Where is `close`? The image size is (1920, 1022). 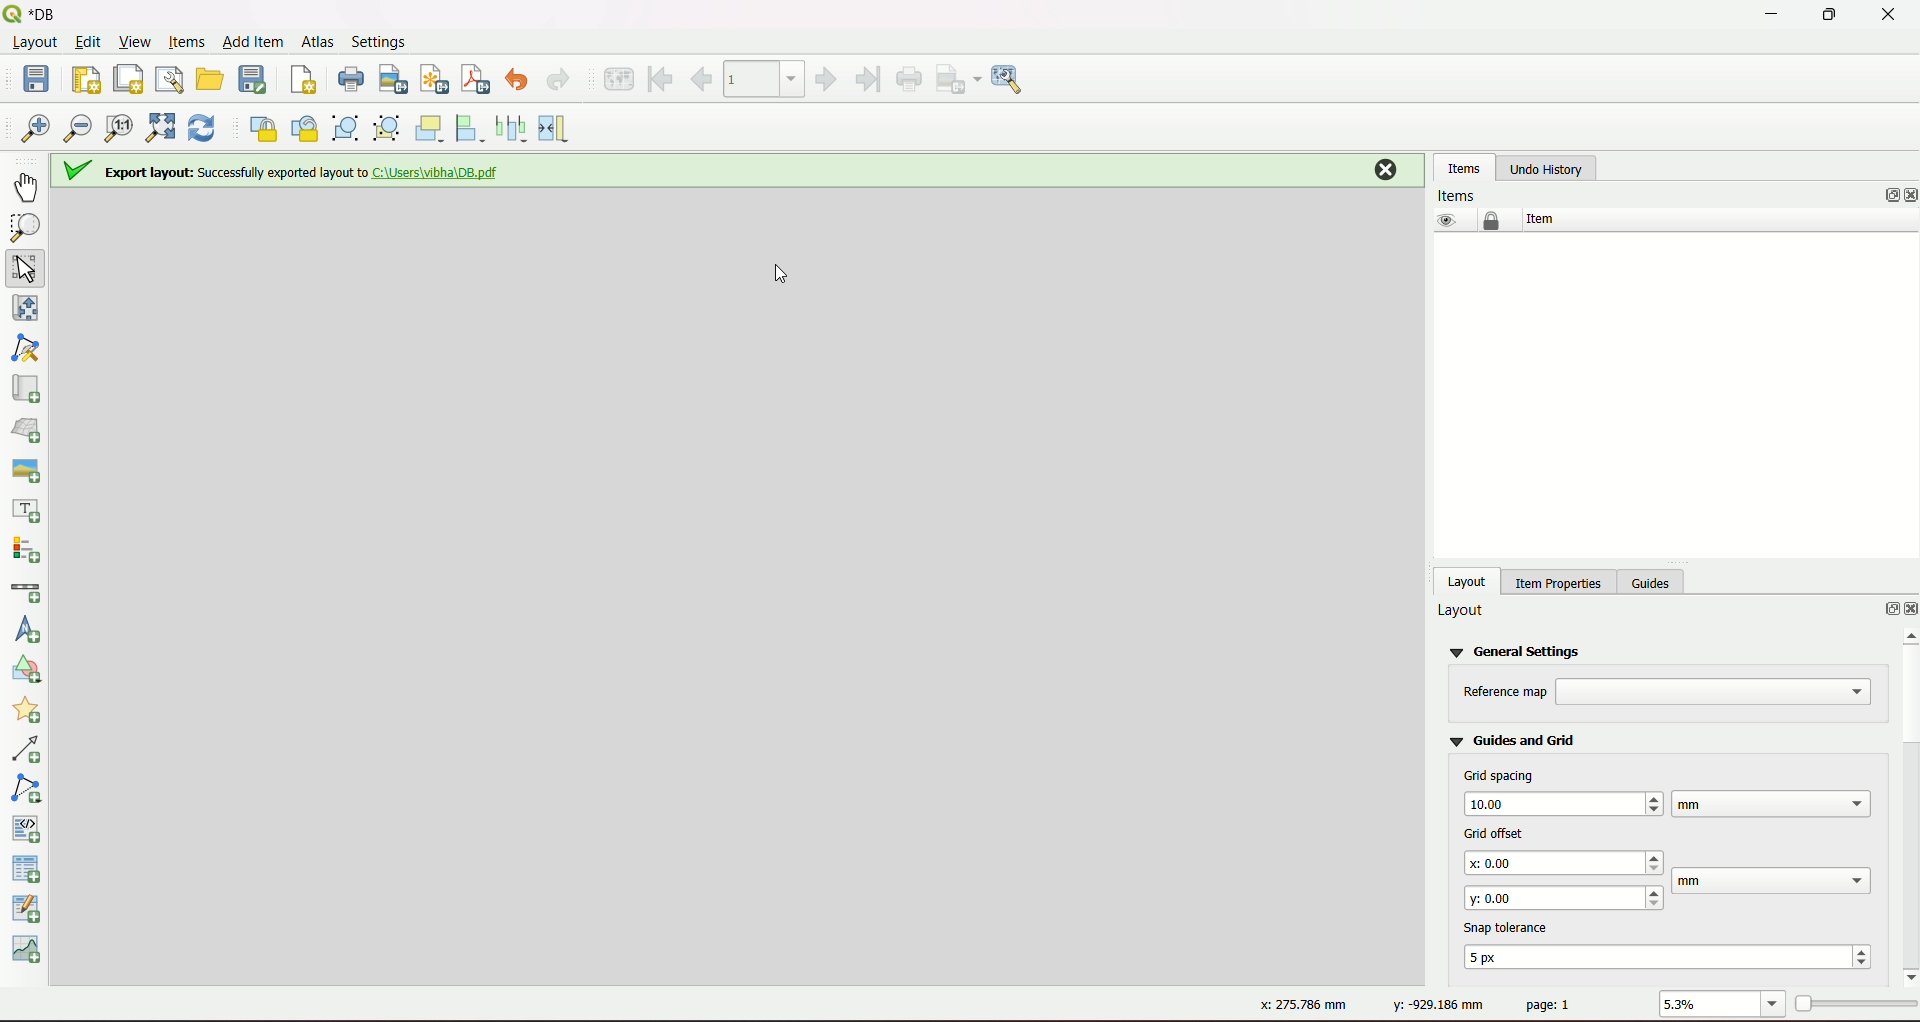
close is located at coordinates (1888, 15).